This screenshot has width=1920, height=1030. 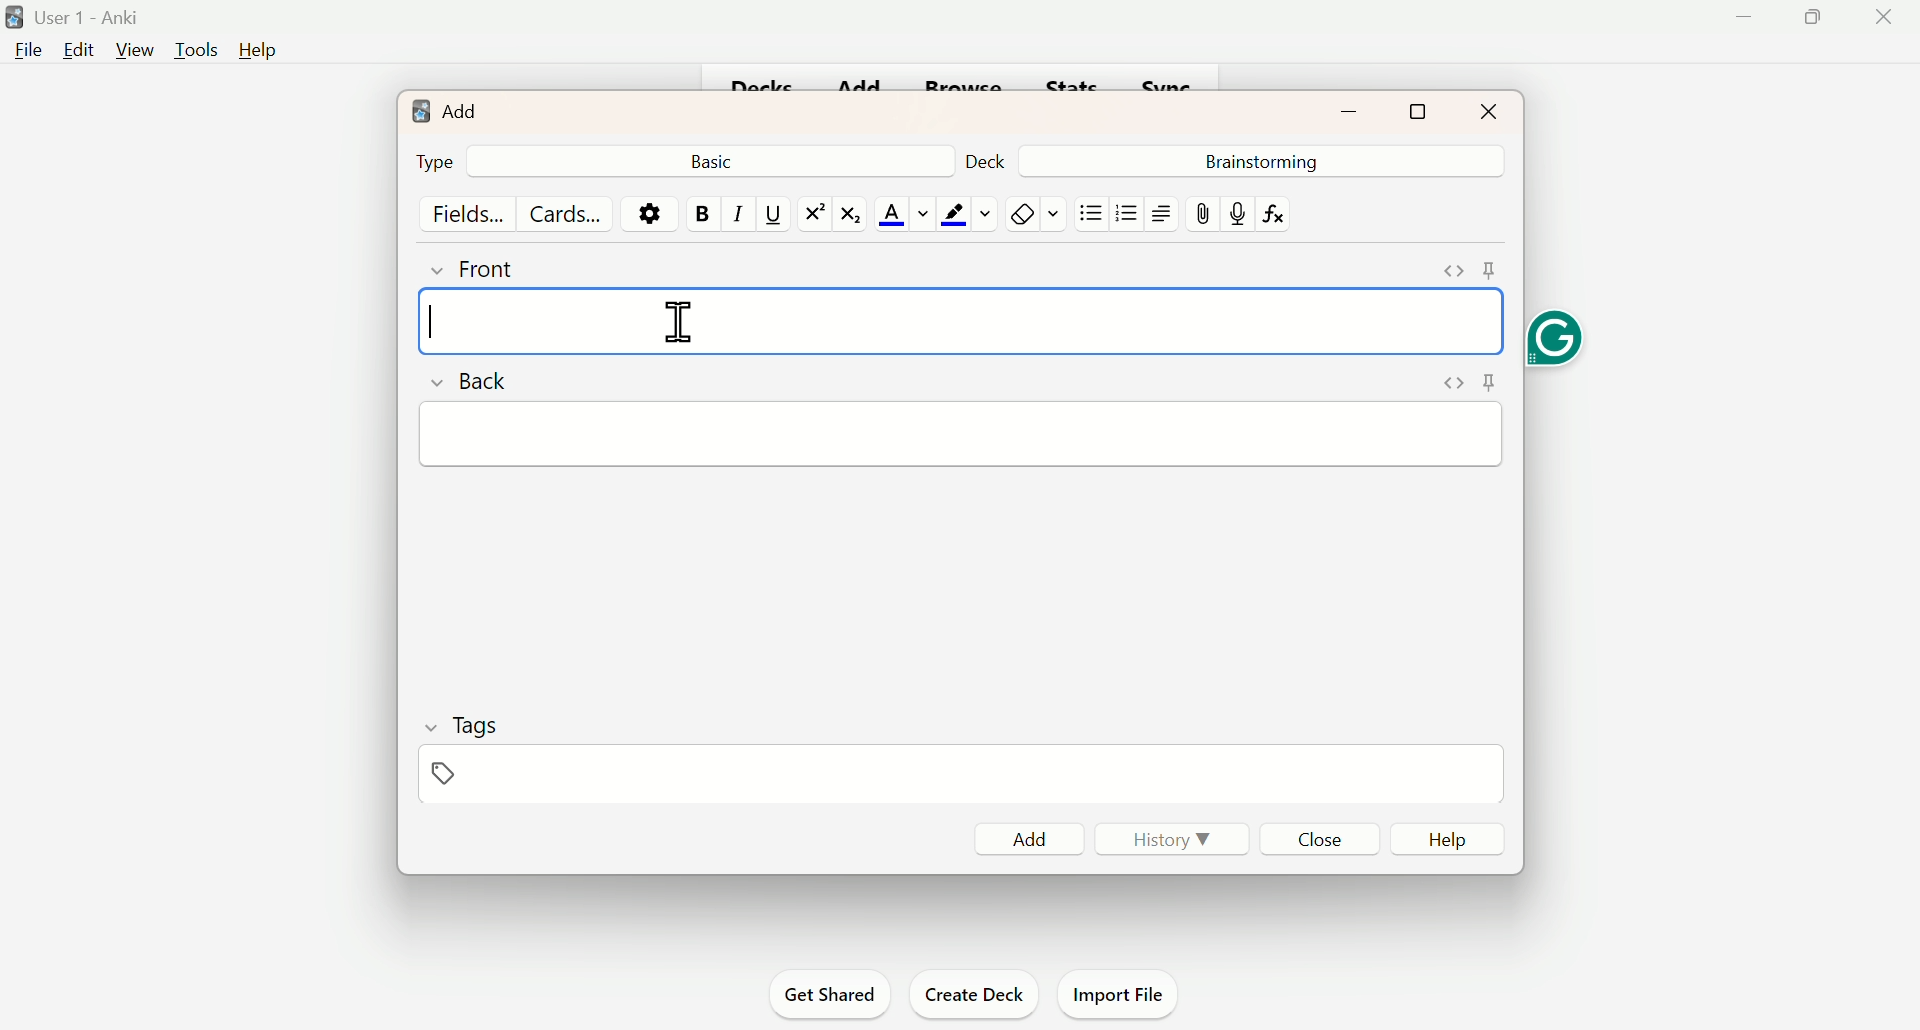 What do you see at coordinates (649, 212) in the screenshot?
I see `Options` at bounding box center [649, 212].